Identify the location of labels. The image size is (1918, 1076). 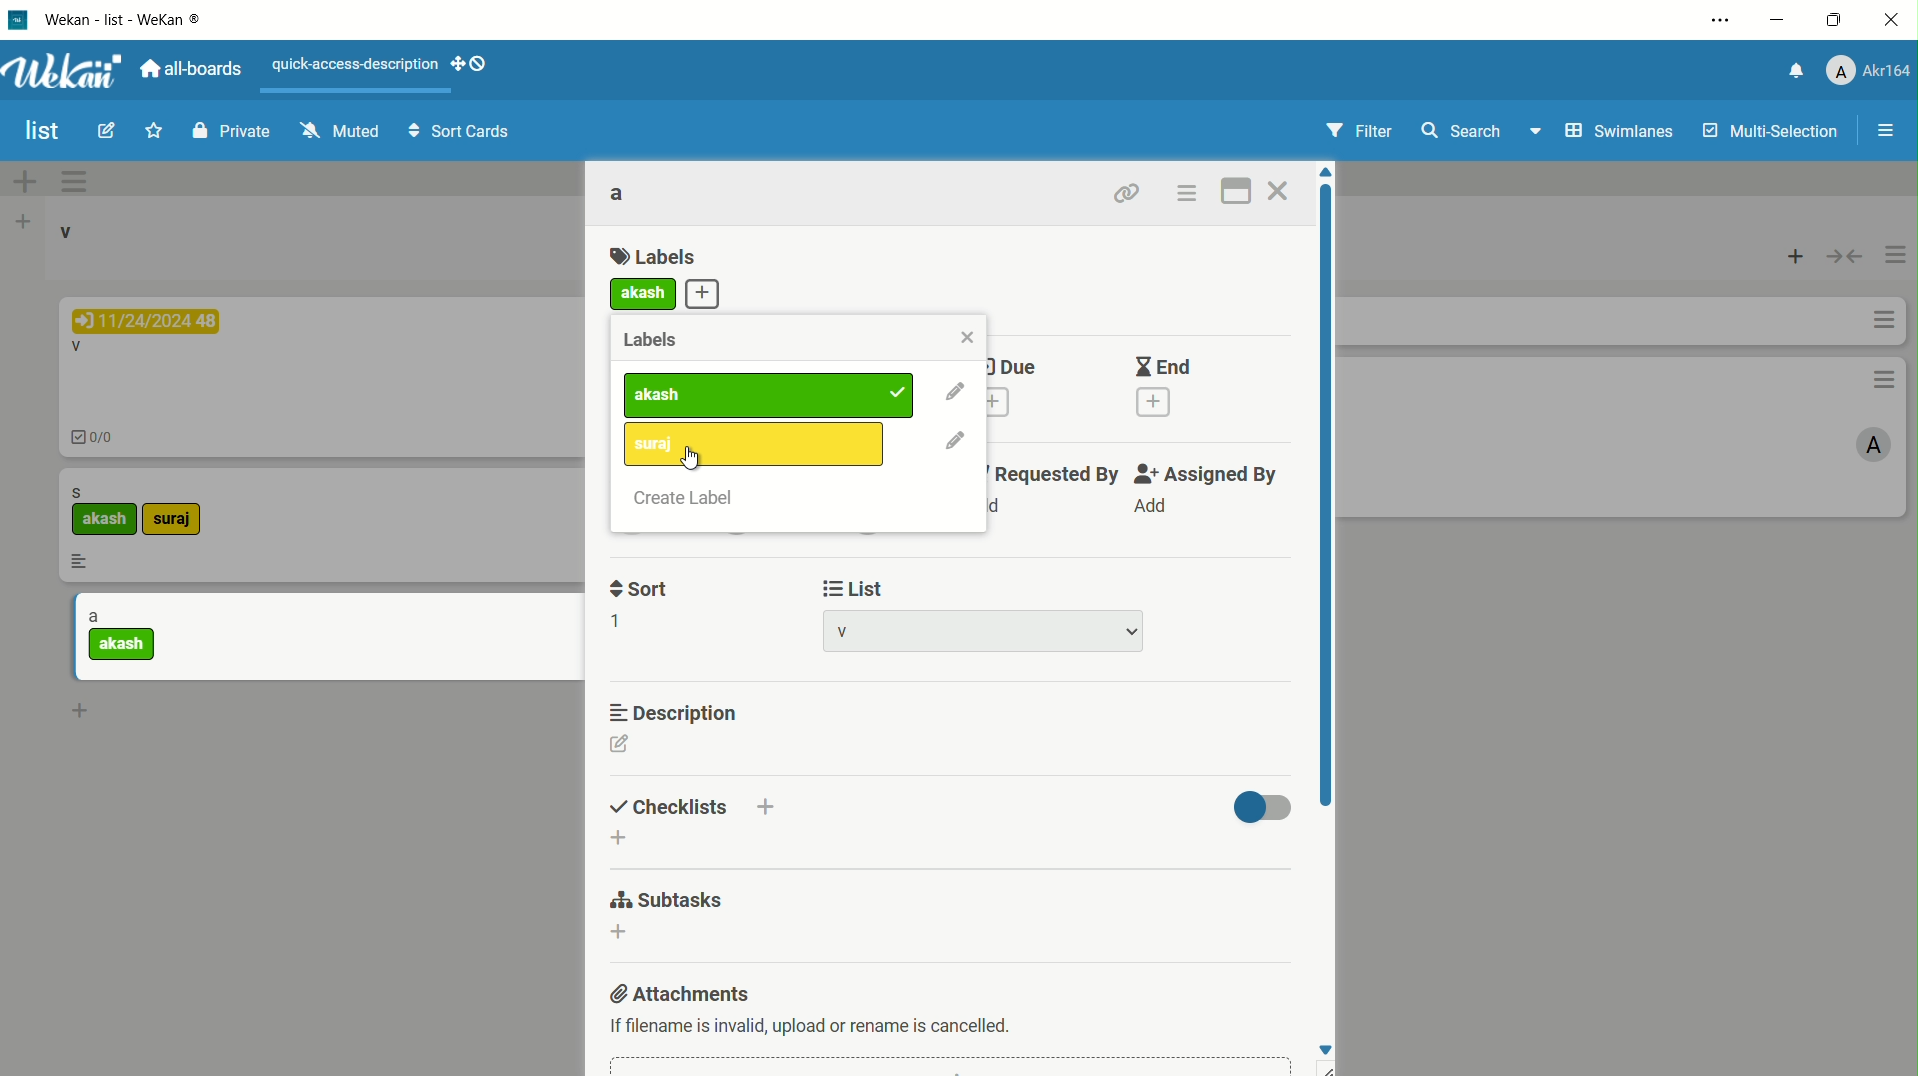
(654, 257).